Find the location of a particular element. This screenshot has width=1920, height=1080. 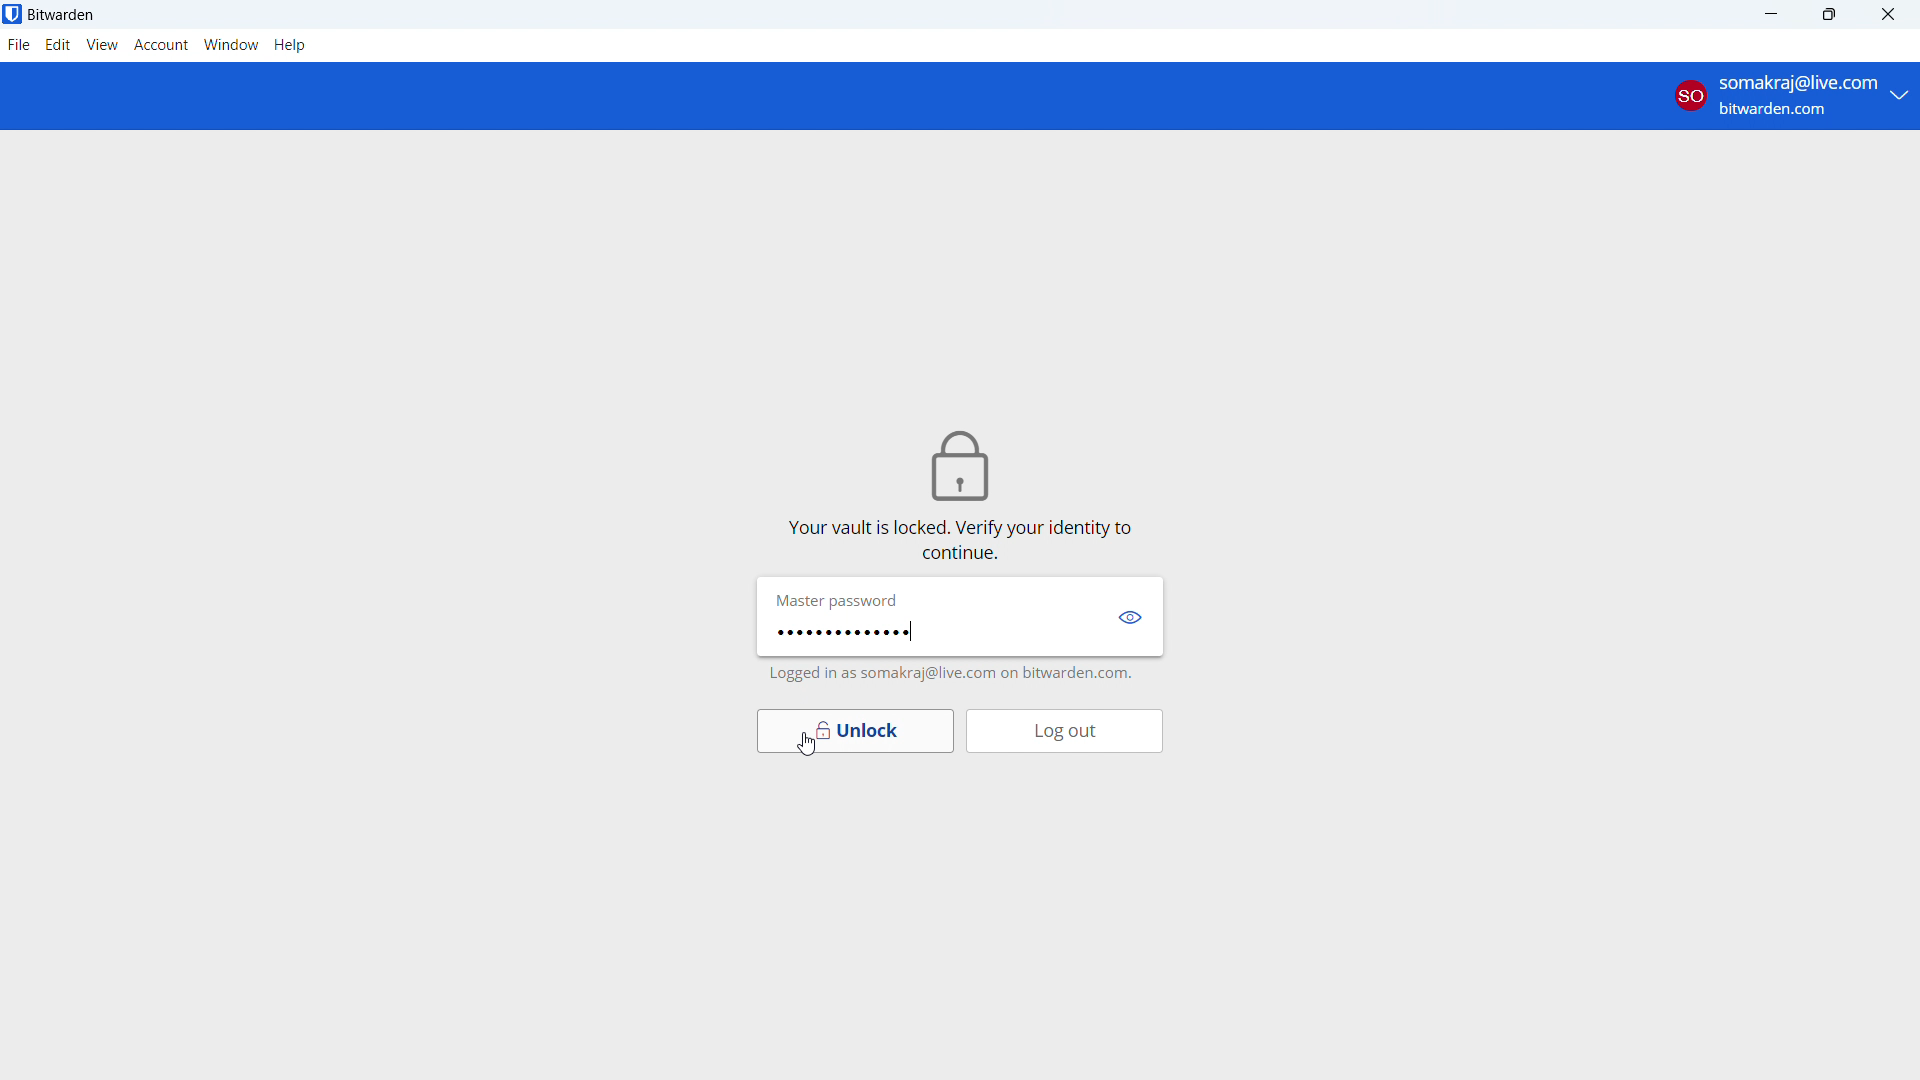

unlock is located at coordinates (855, 732).